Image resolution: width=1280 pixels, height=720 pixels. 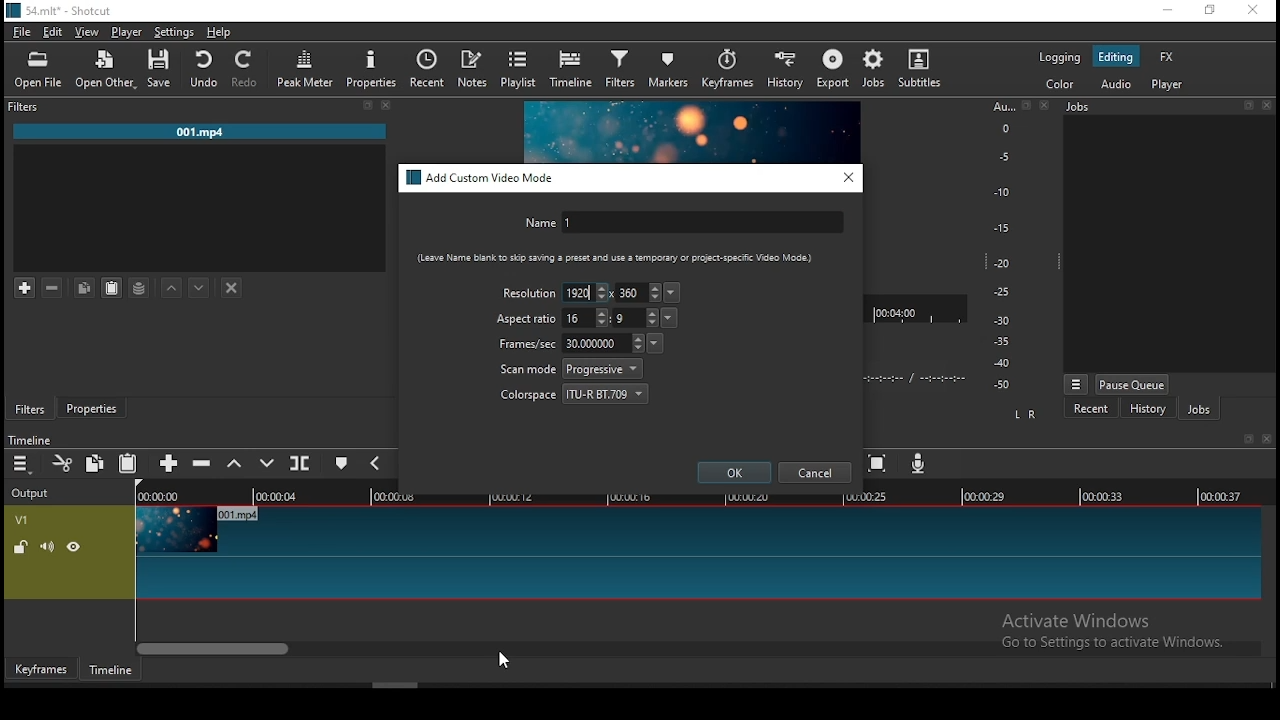 What do you see at coordinates (696, 553) in the screenshot?
I see `video track` at bounding box center [696, 553].